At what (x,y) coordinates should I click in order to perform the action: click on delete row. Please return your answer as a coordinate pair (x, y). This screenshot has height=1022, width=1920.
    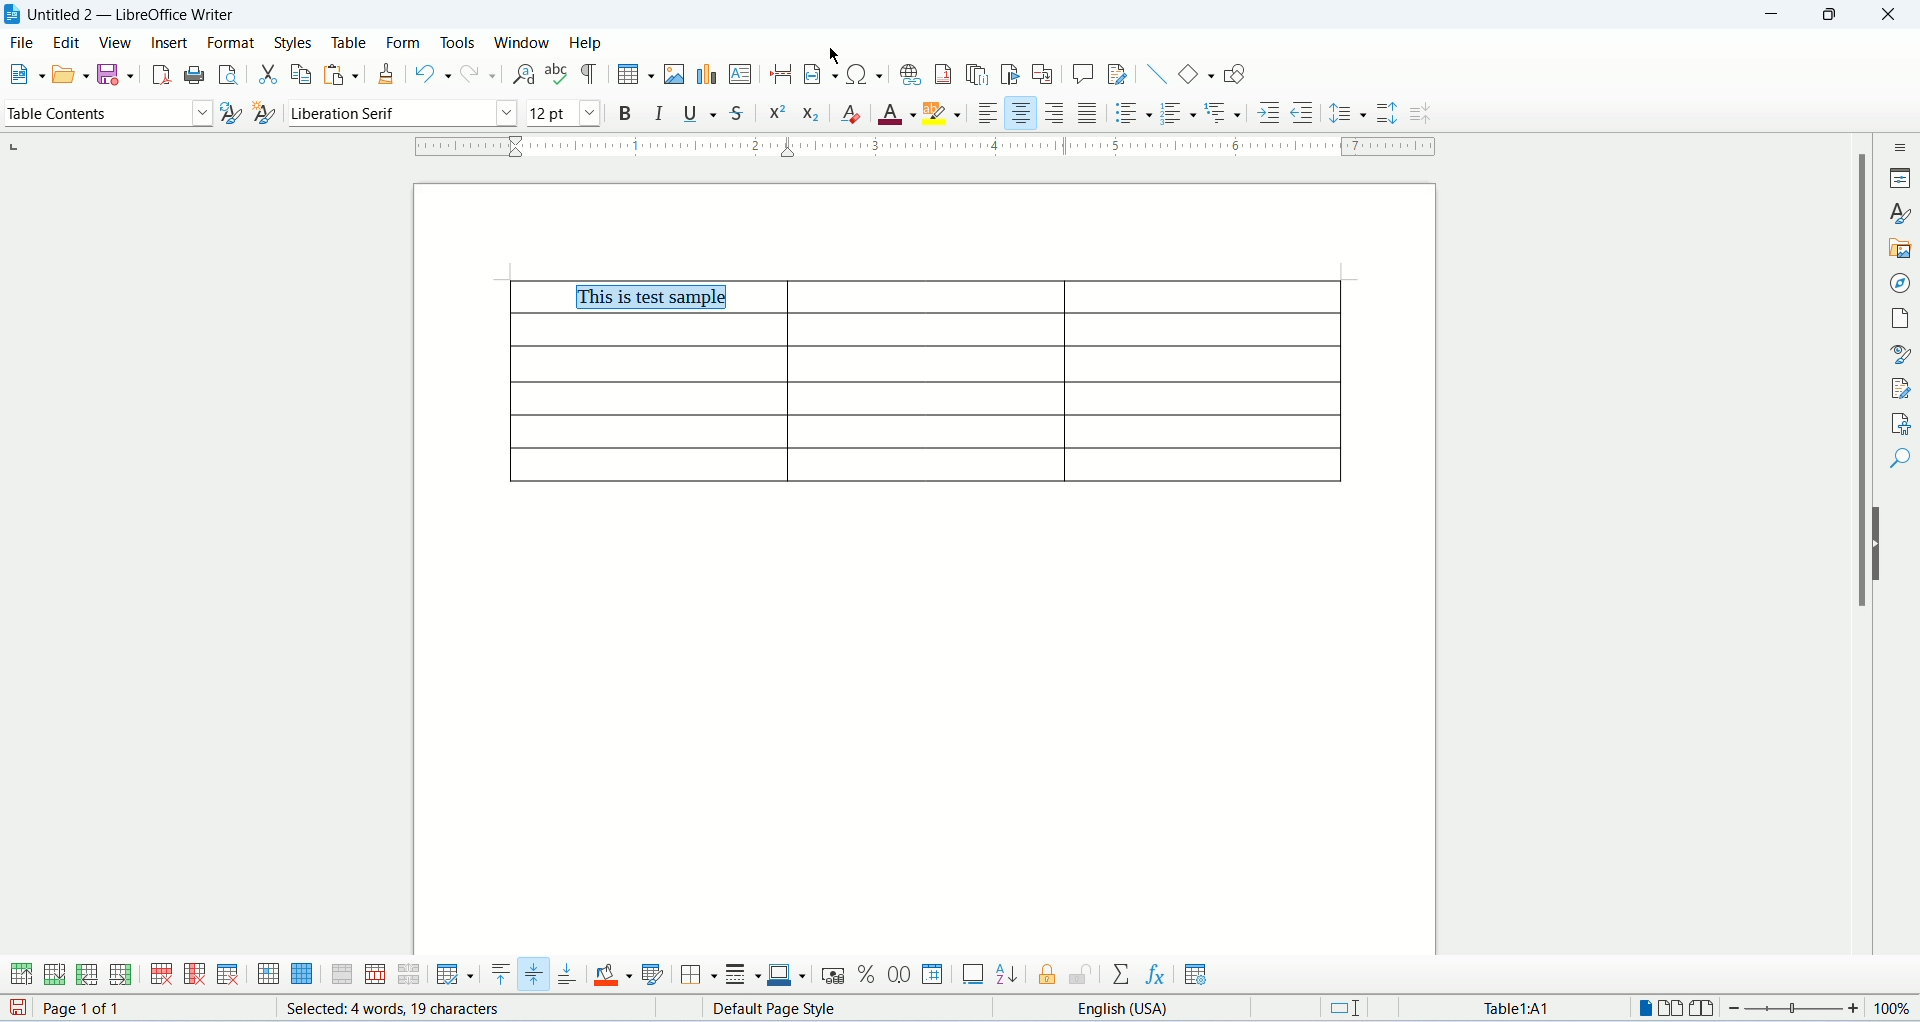
    Looking at the image, I should click on (164, 976).